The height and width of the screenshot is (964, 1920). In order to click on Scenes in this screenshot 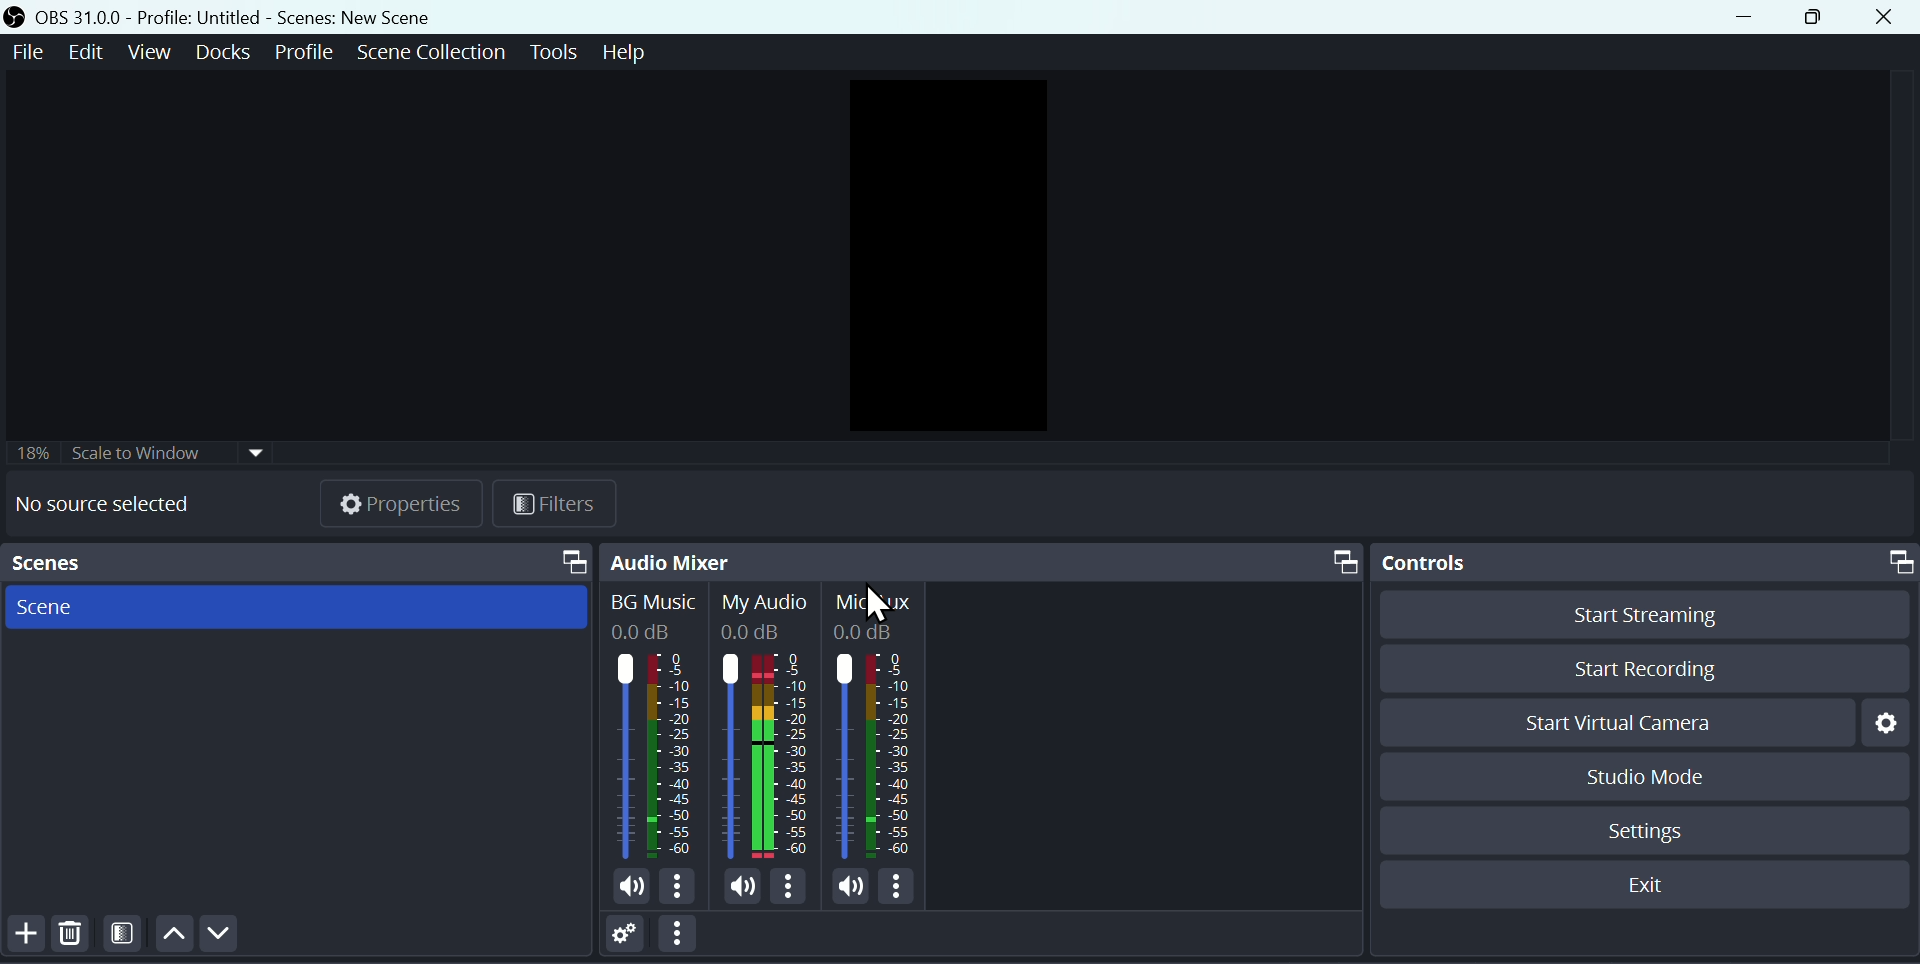, I will do `click(286, 610)`.